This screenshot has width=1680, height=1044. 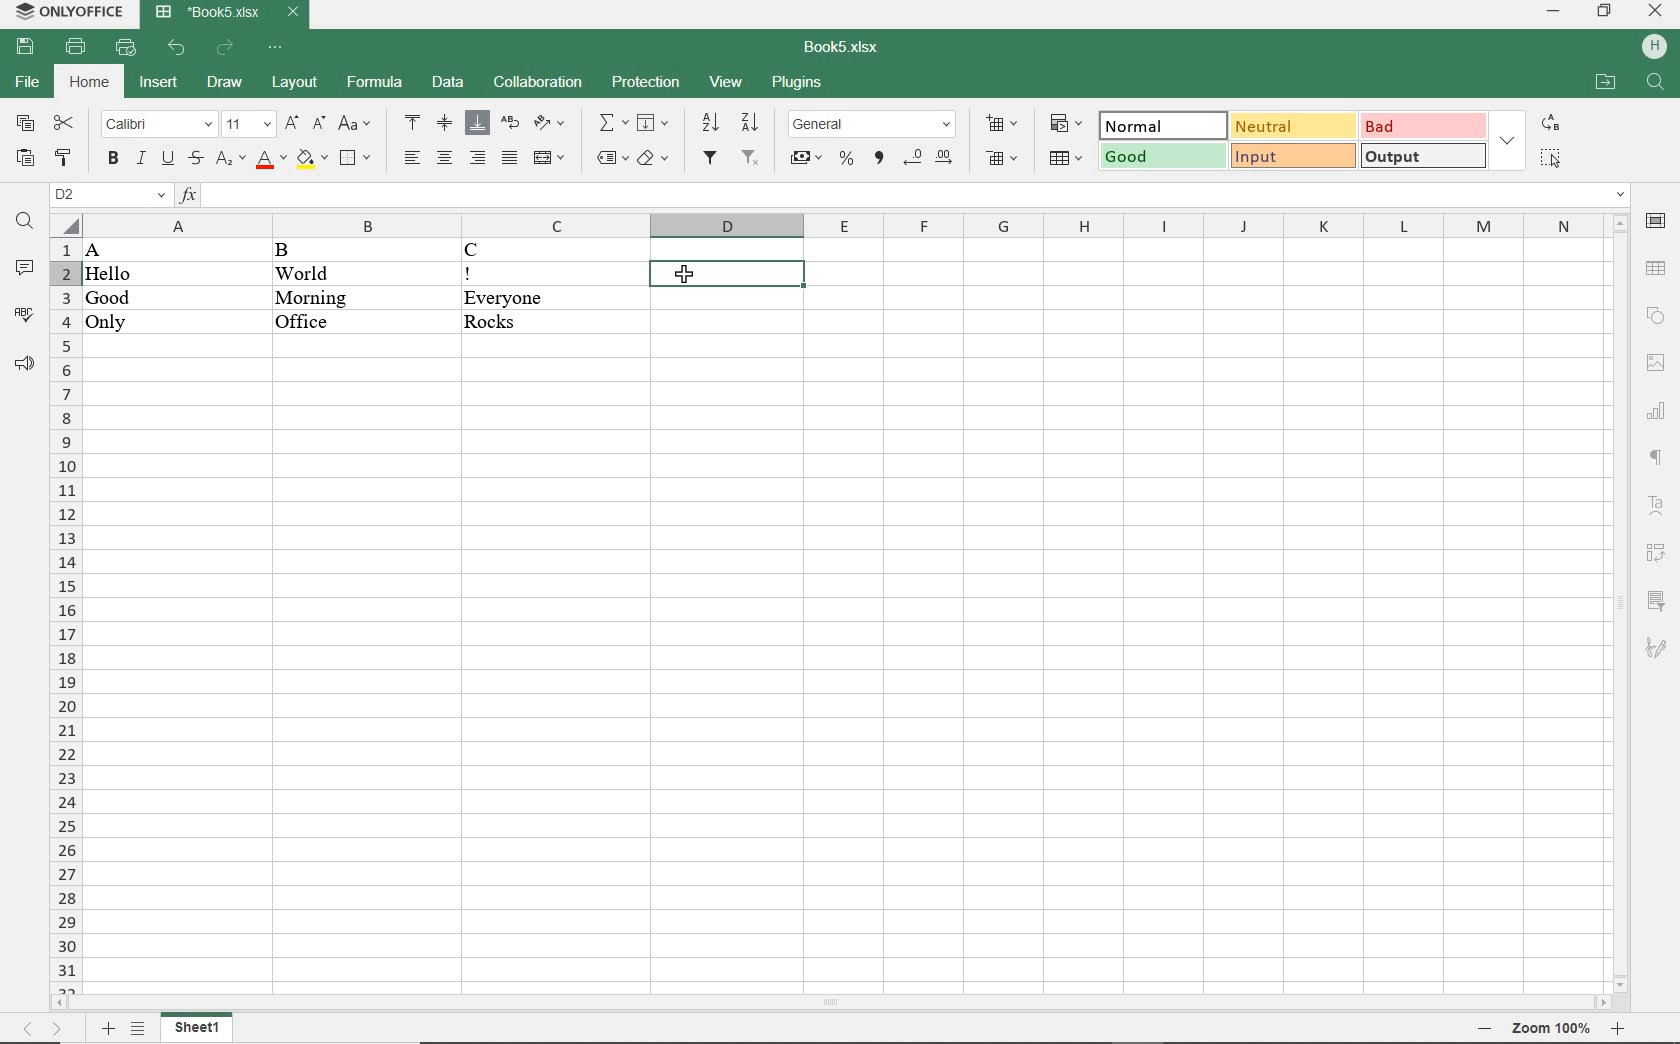 What do you see at coordinates (446, 158) in the screenshot?
I see `ALIGN CENTER` at bounding box center [446, 158].